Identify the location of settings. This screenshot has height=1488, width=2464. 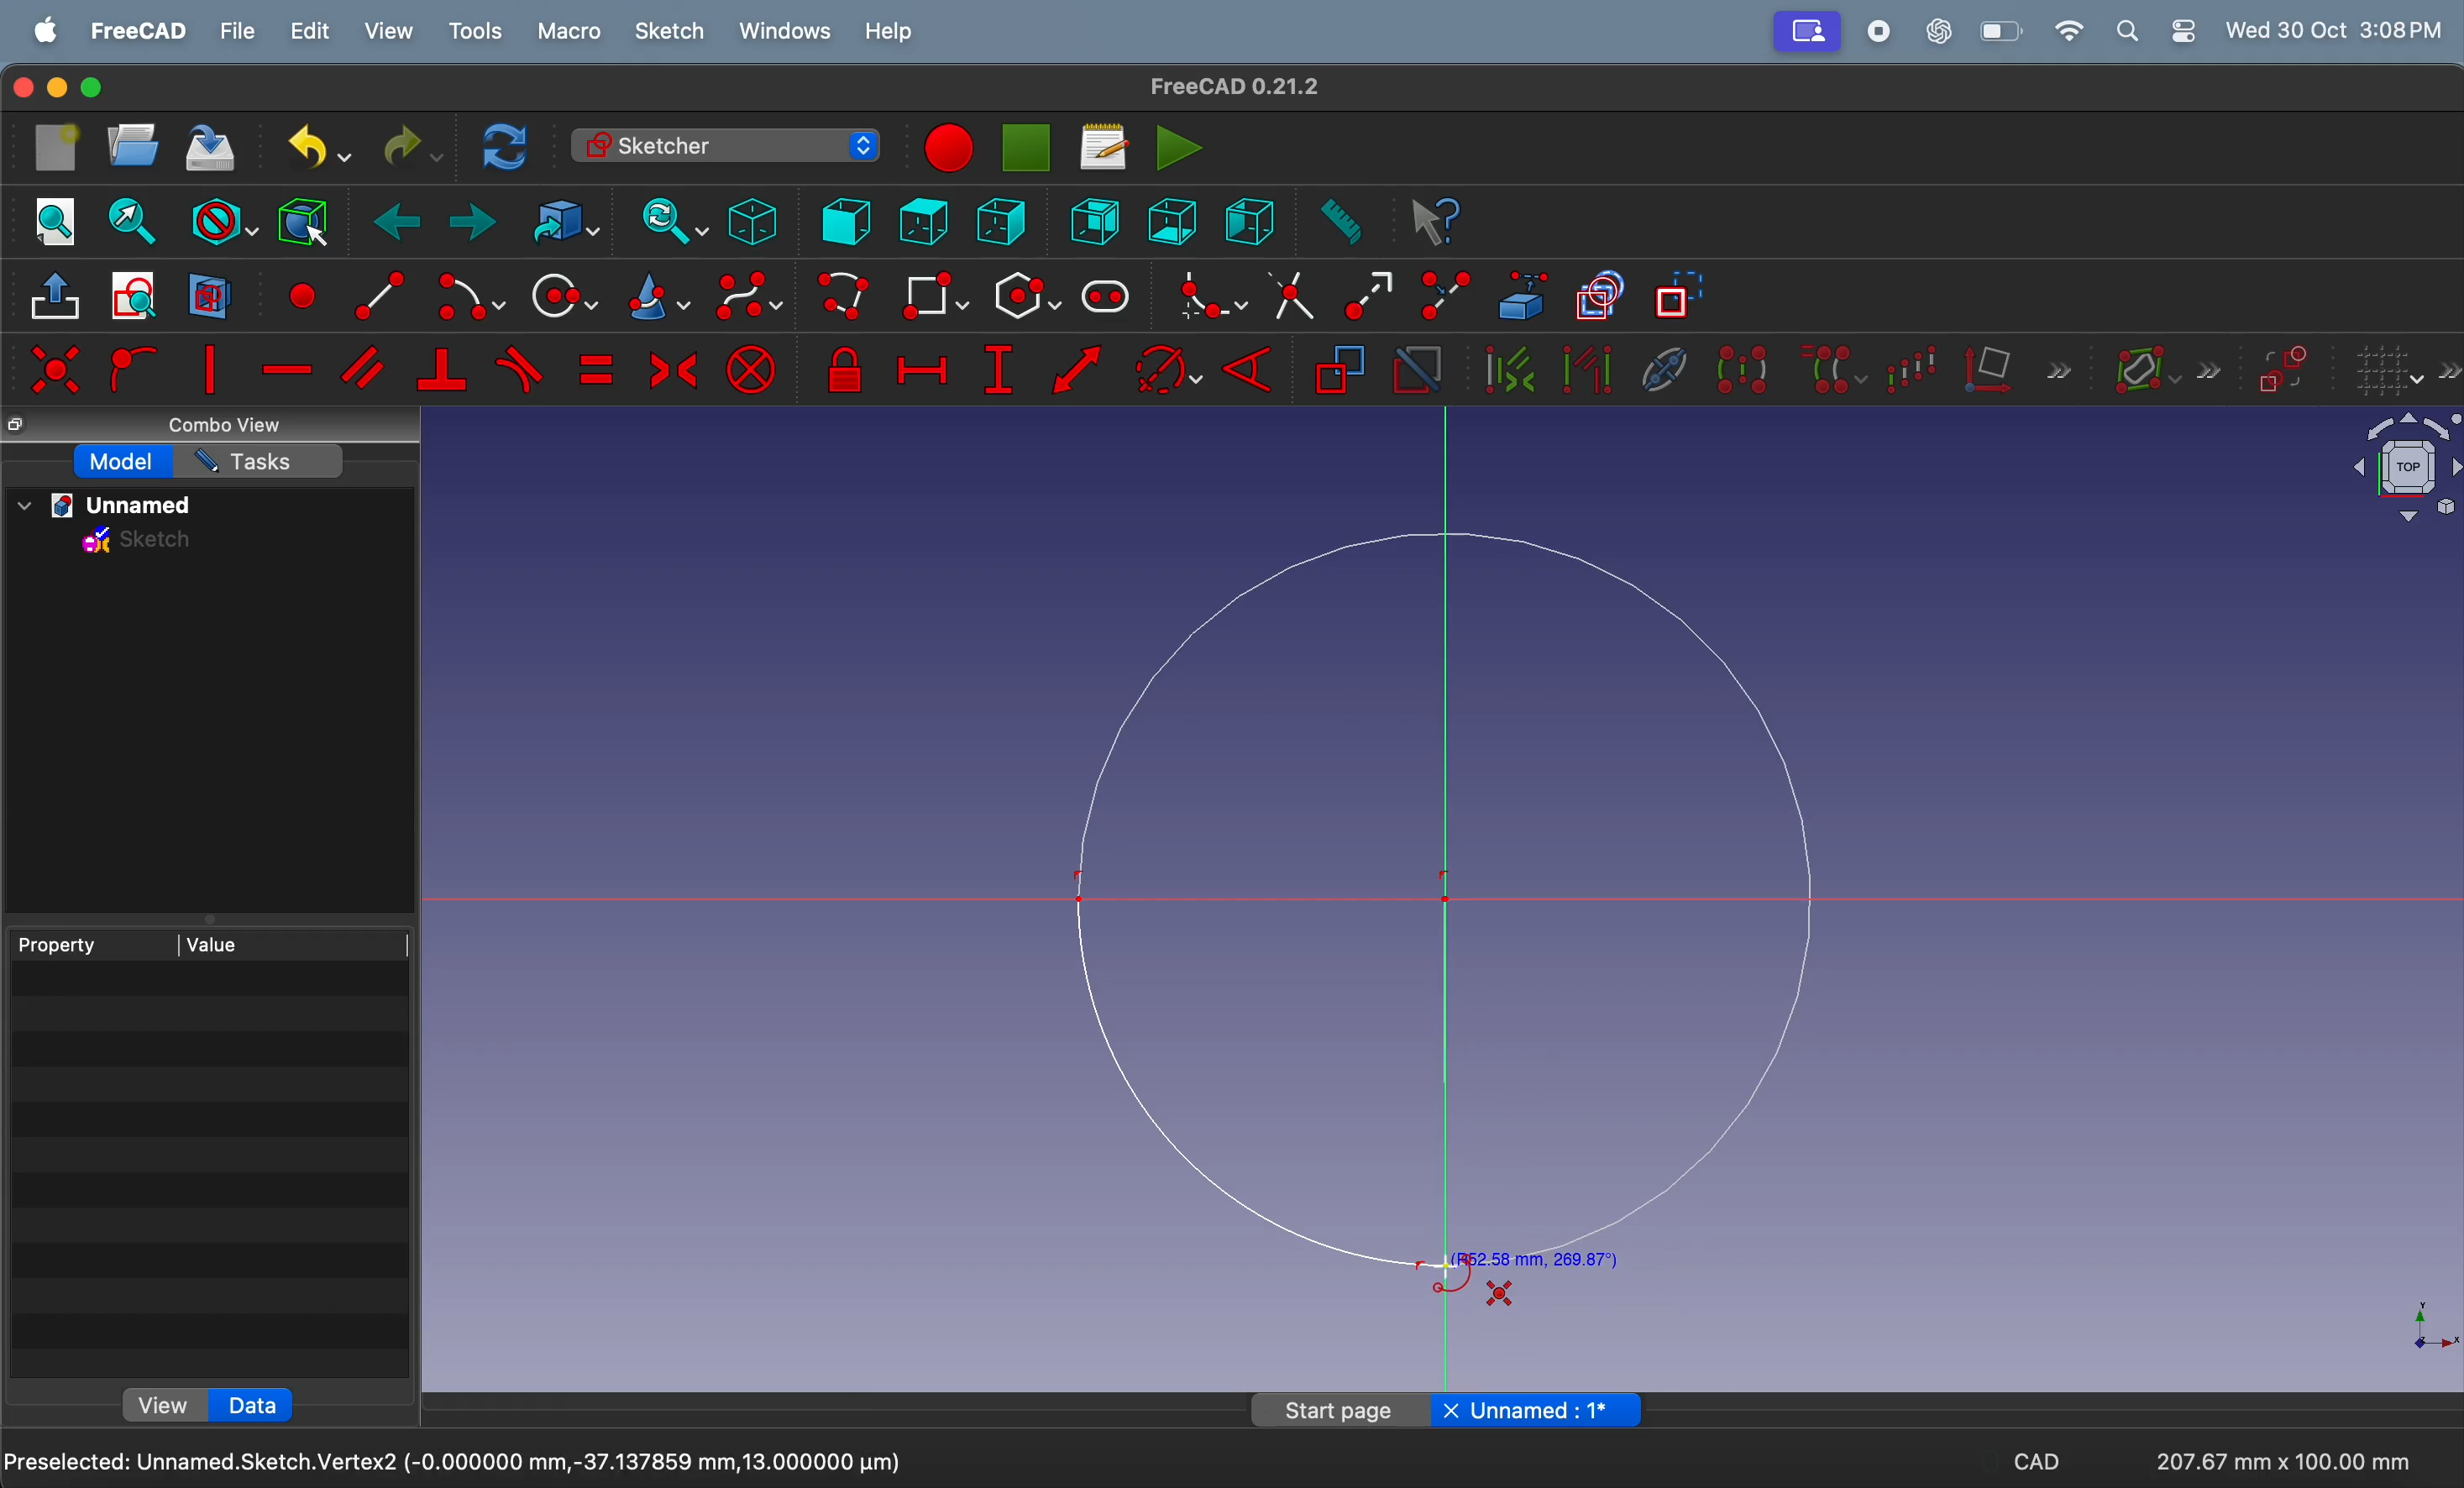
(2183, 31).